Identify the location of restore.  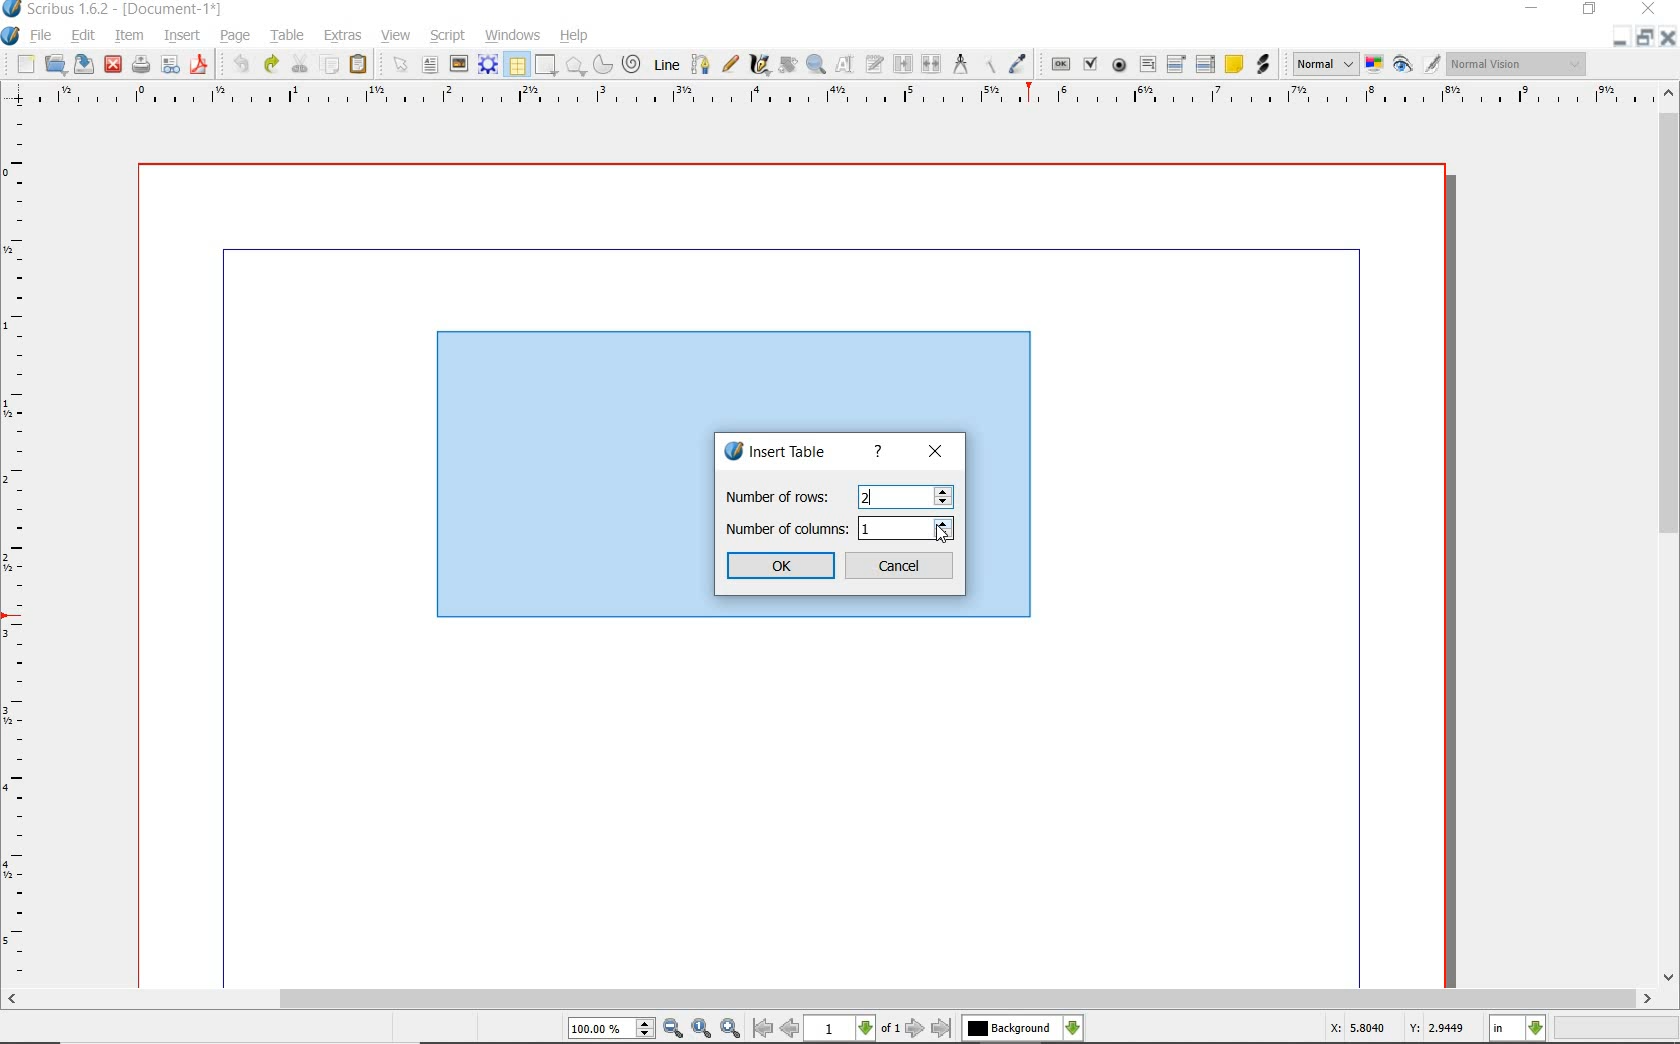
(1643, 39).